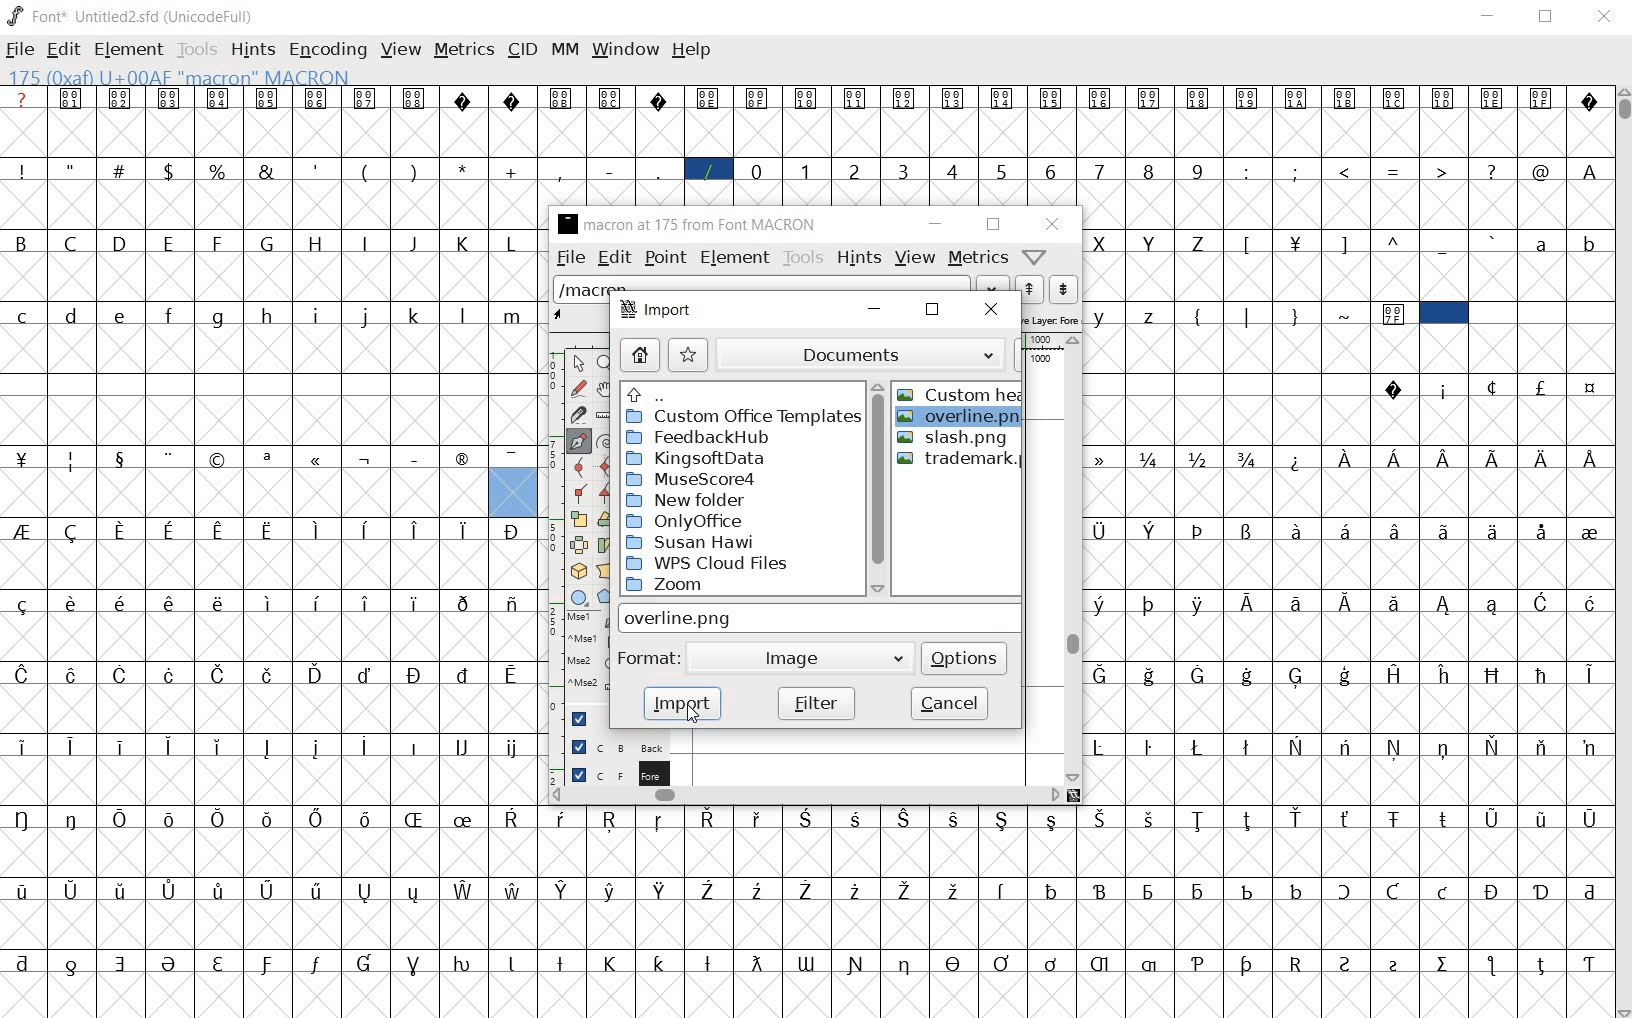 Image resolution: width=1632 pixels, height=1018 pixels. What do you see at coordinates (412, 746) in the screenshot?
I see `Symbol` at bounding box center [412, 746].